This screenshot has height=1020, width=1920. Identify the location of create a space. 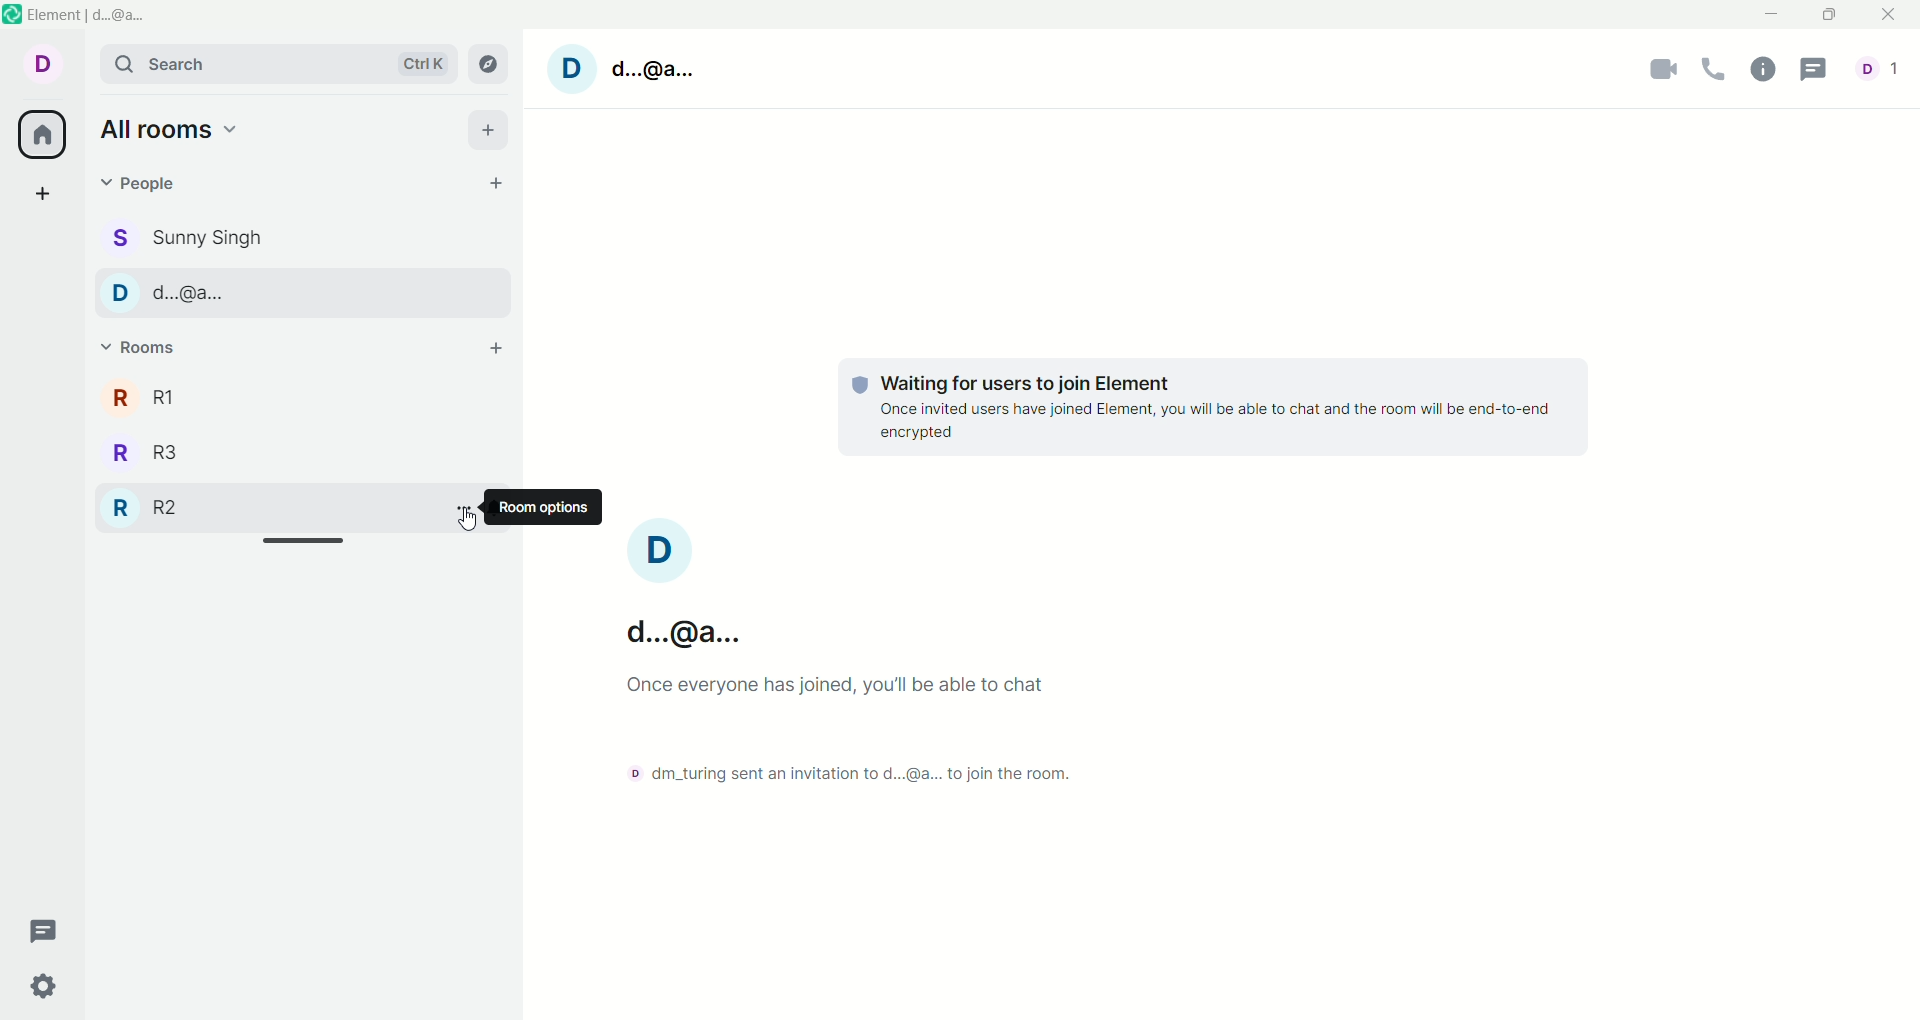
(37, 192).